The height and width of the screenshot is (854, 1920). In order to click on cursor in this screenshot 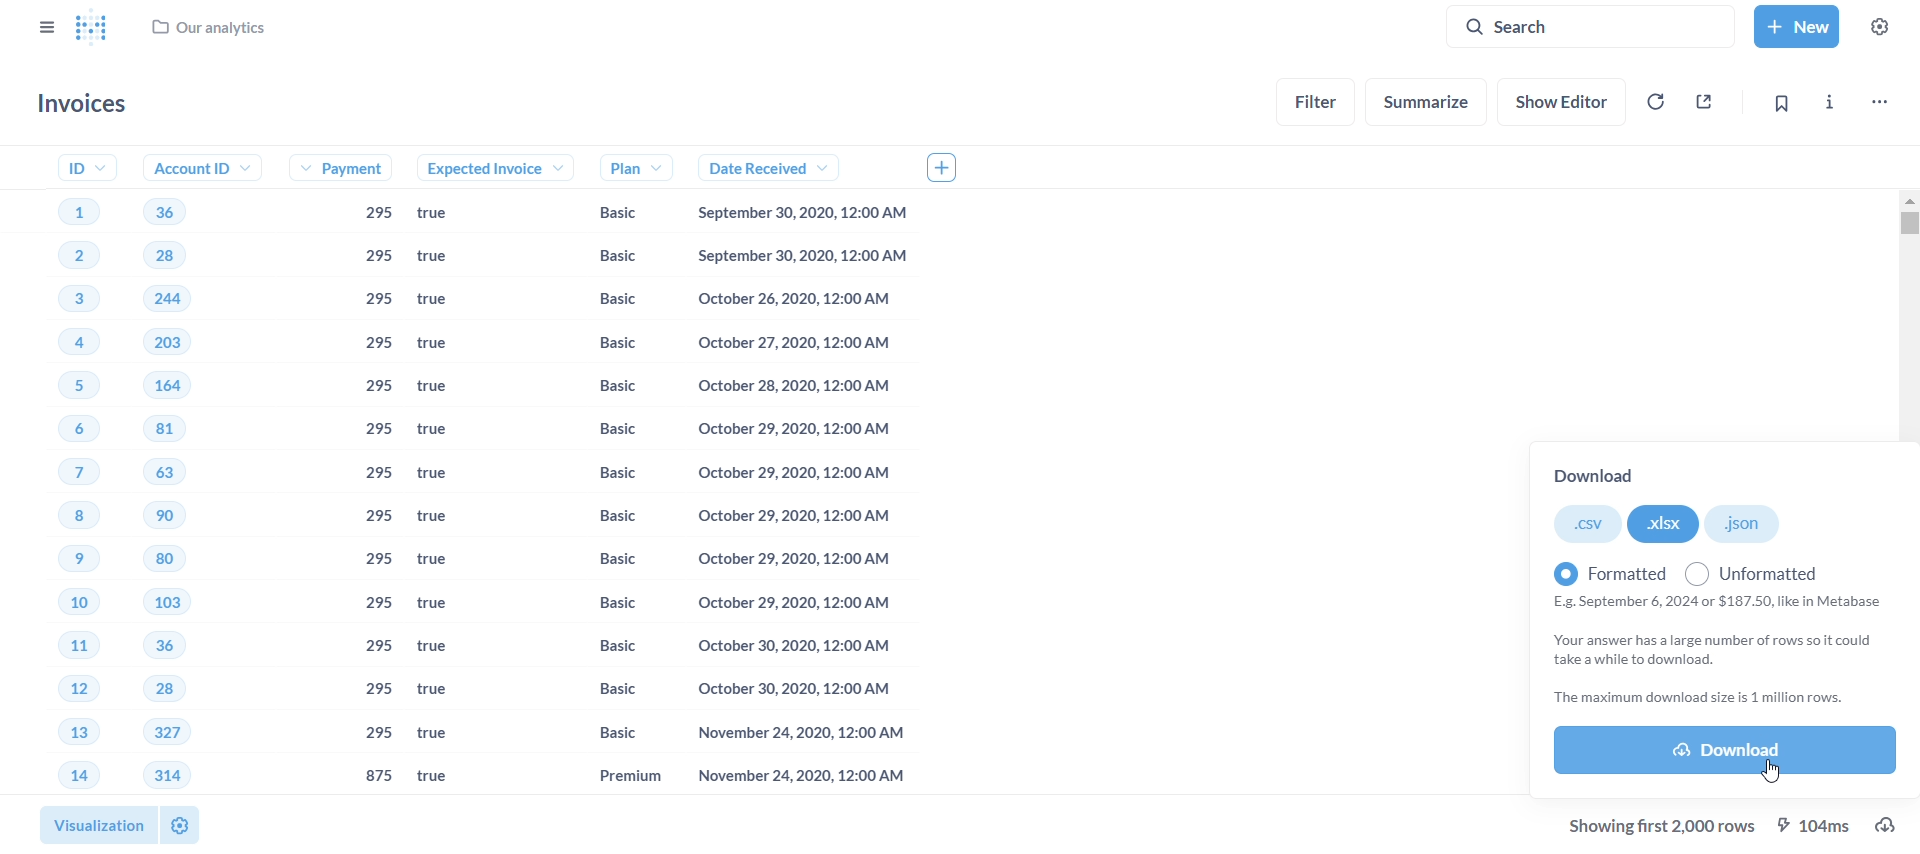, I will do `click(1781, 774)`.